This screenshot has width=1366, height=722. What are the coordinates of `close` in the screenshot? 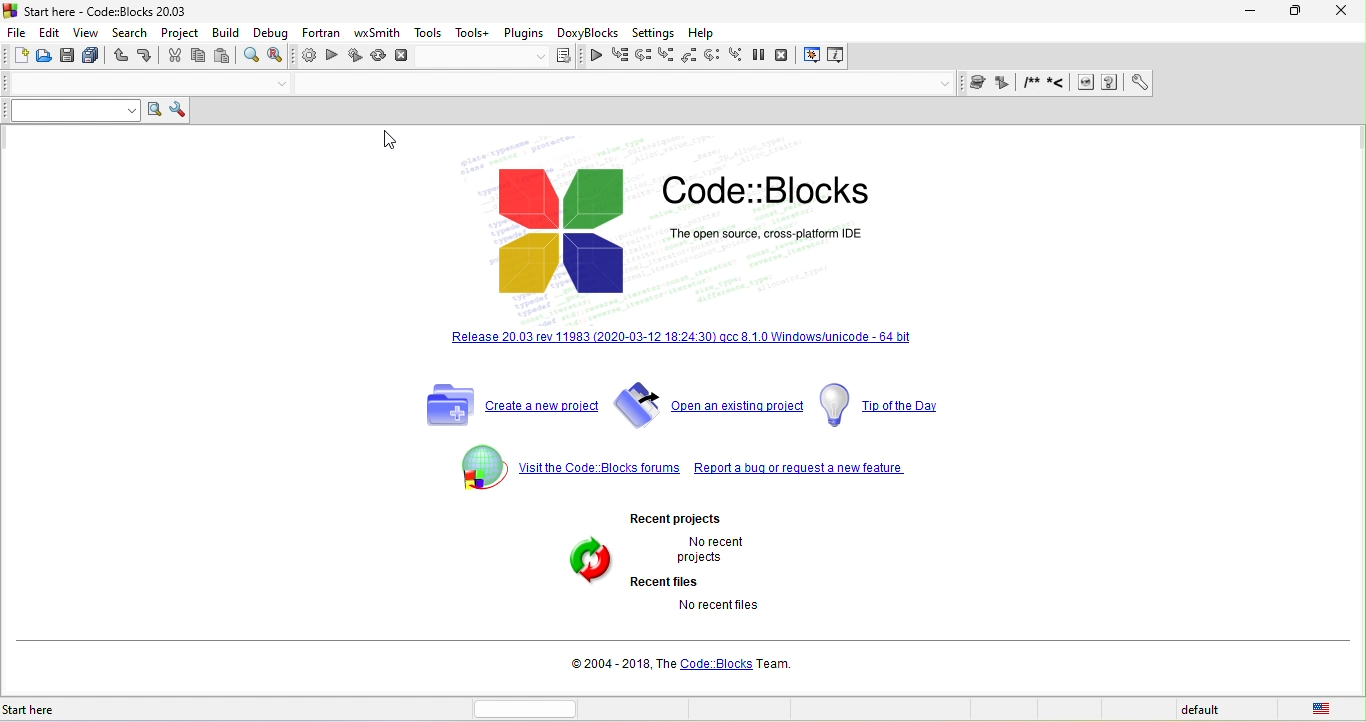 It's located at (1332, 12).